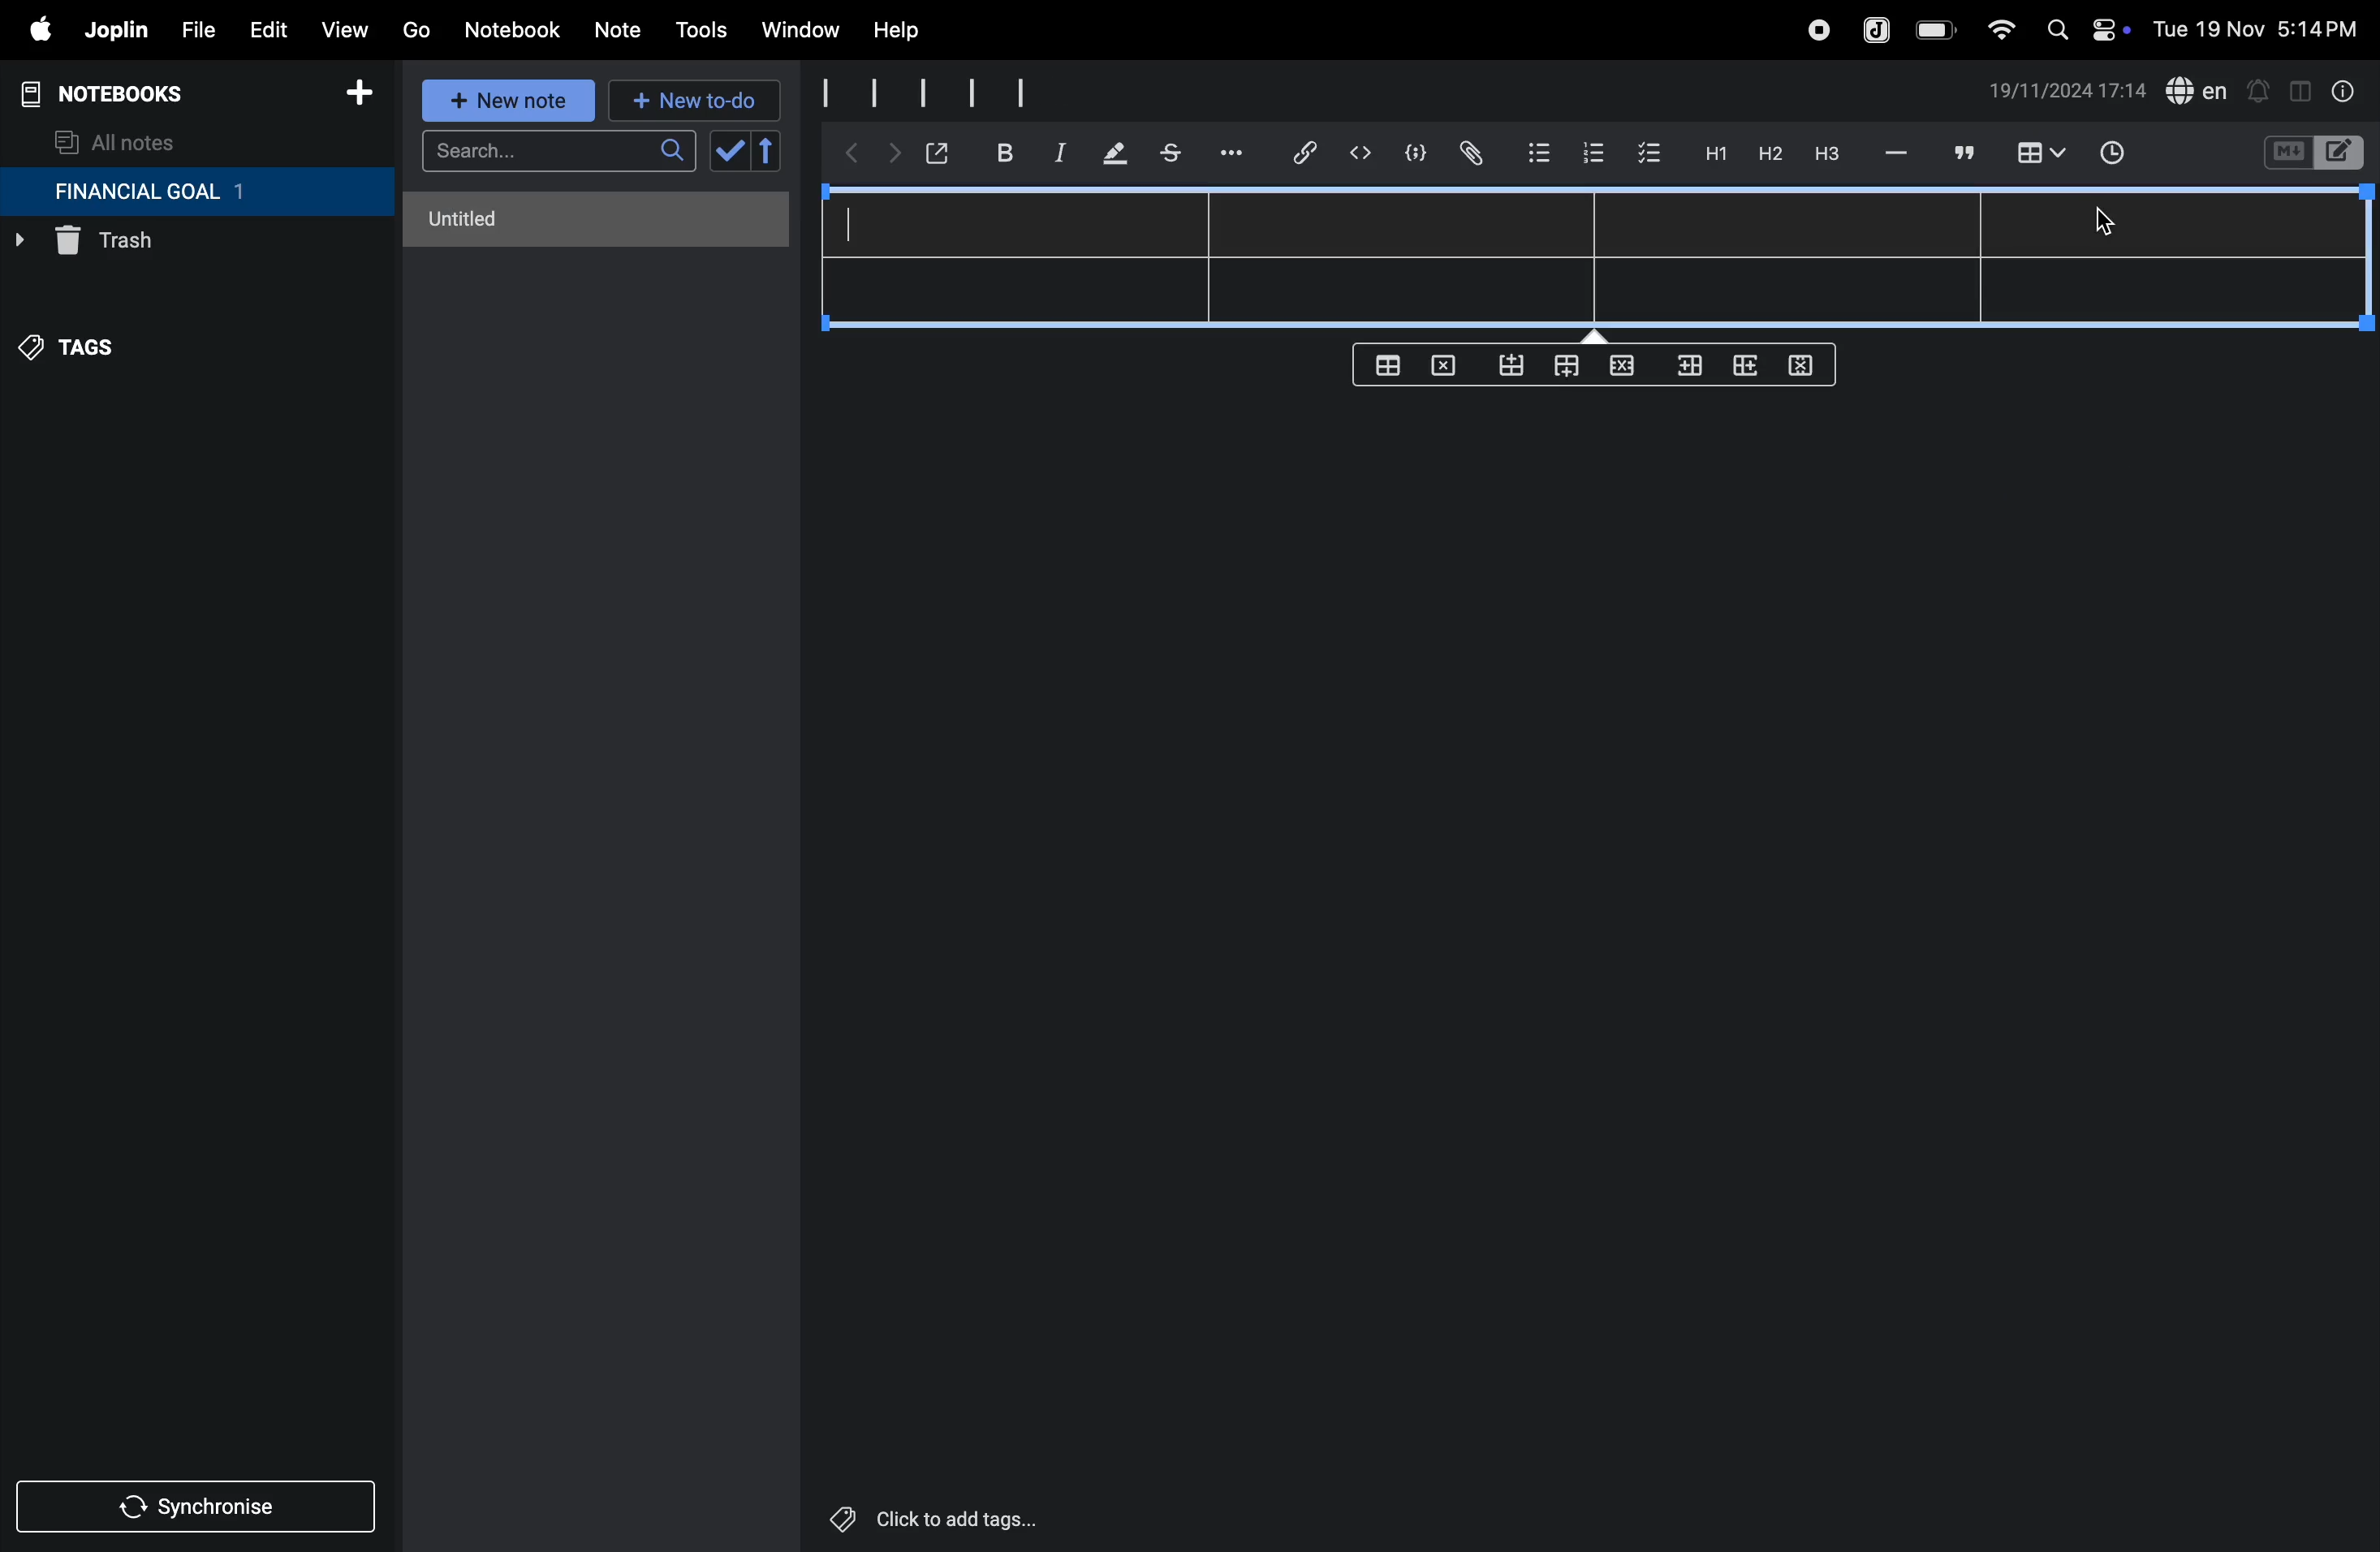 This screenshot has height=1552, width=2380. I want to click on create table, so click(1387, 365).